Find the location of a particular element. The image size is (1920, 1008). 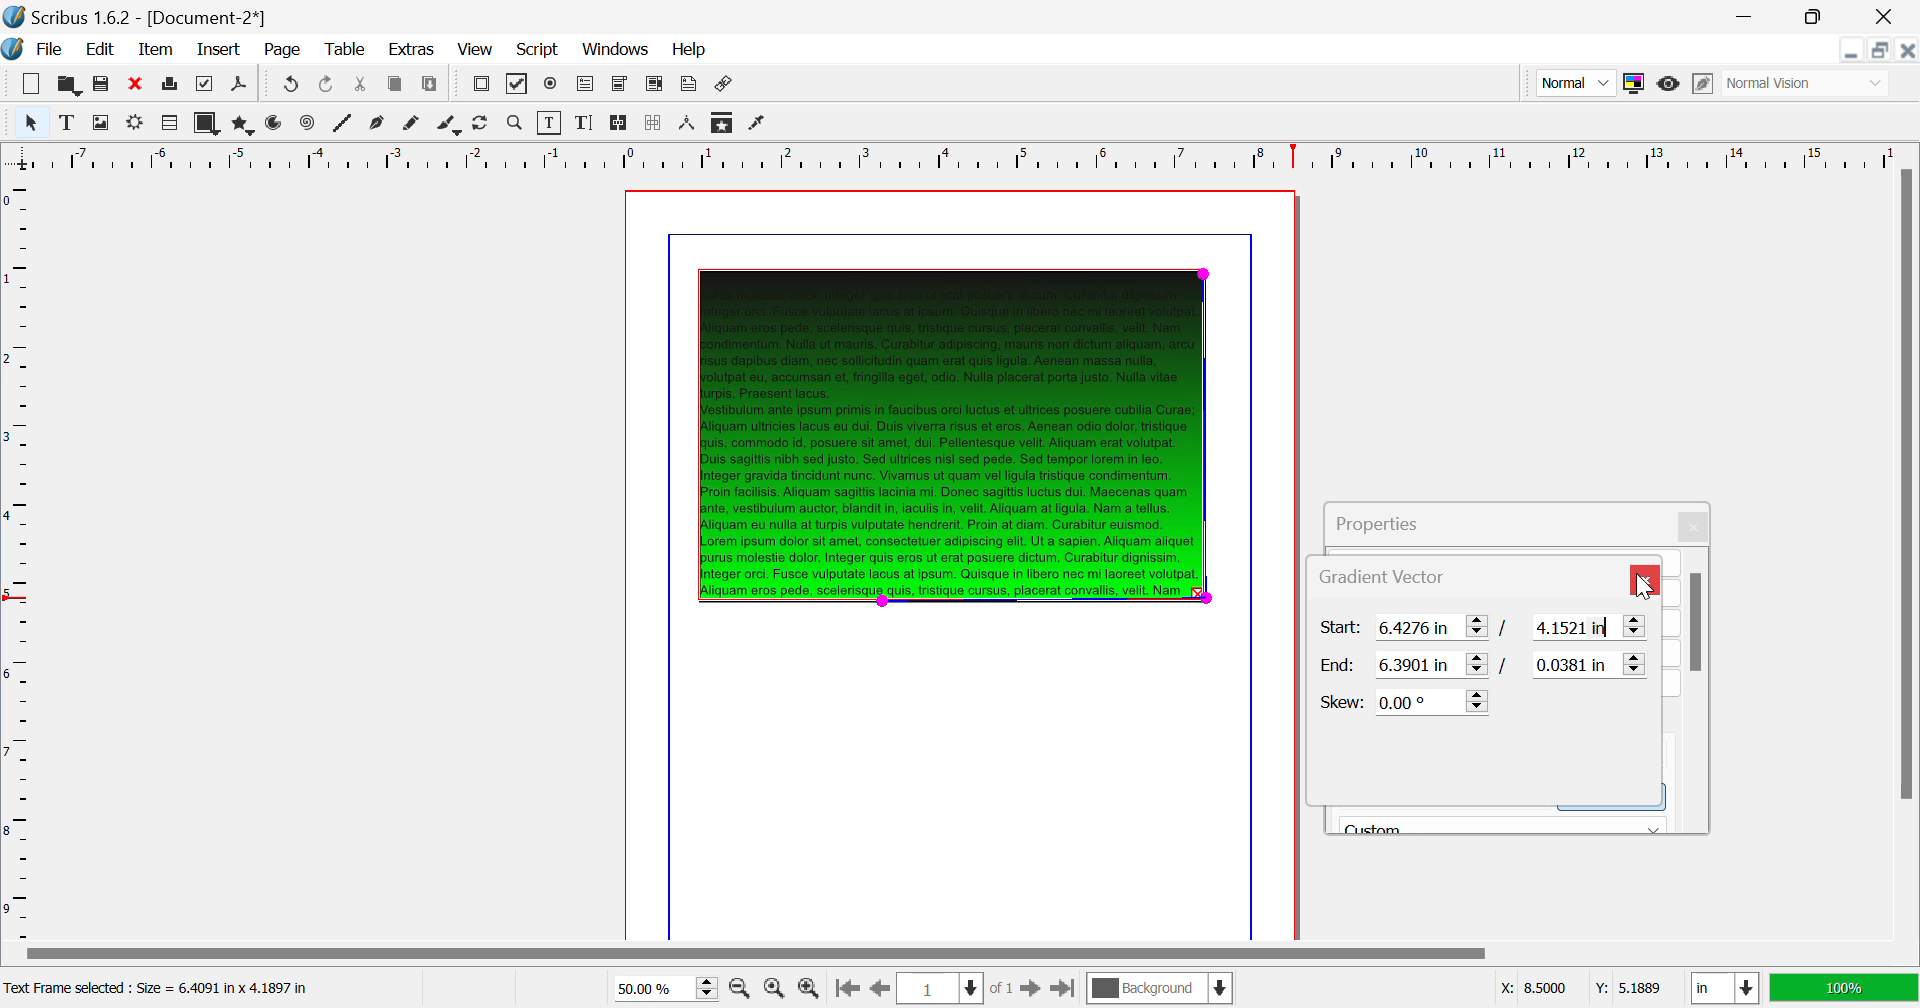

Toggle Color Management is located at coordinates (1633, 83).